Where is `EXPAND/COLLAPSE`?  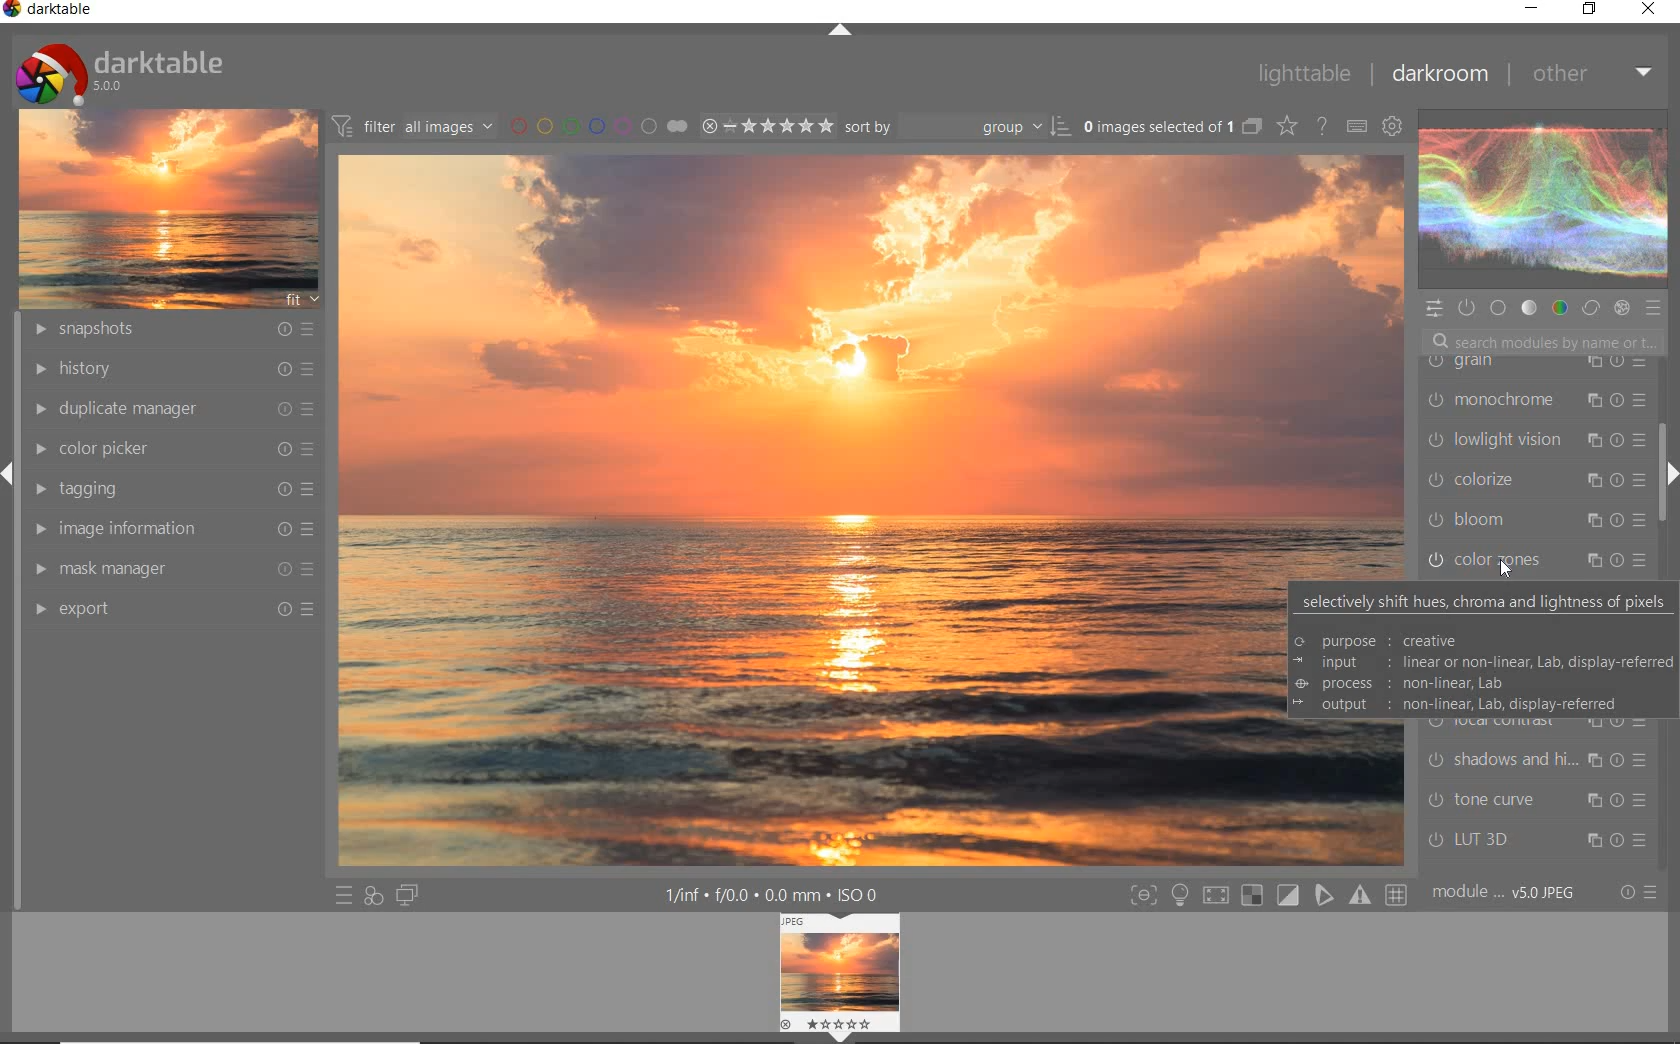
EXPAND/COLLAPSE is located at coordinates (1668, 476).